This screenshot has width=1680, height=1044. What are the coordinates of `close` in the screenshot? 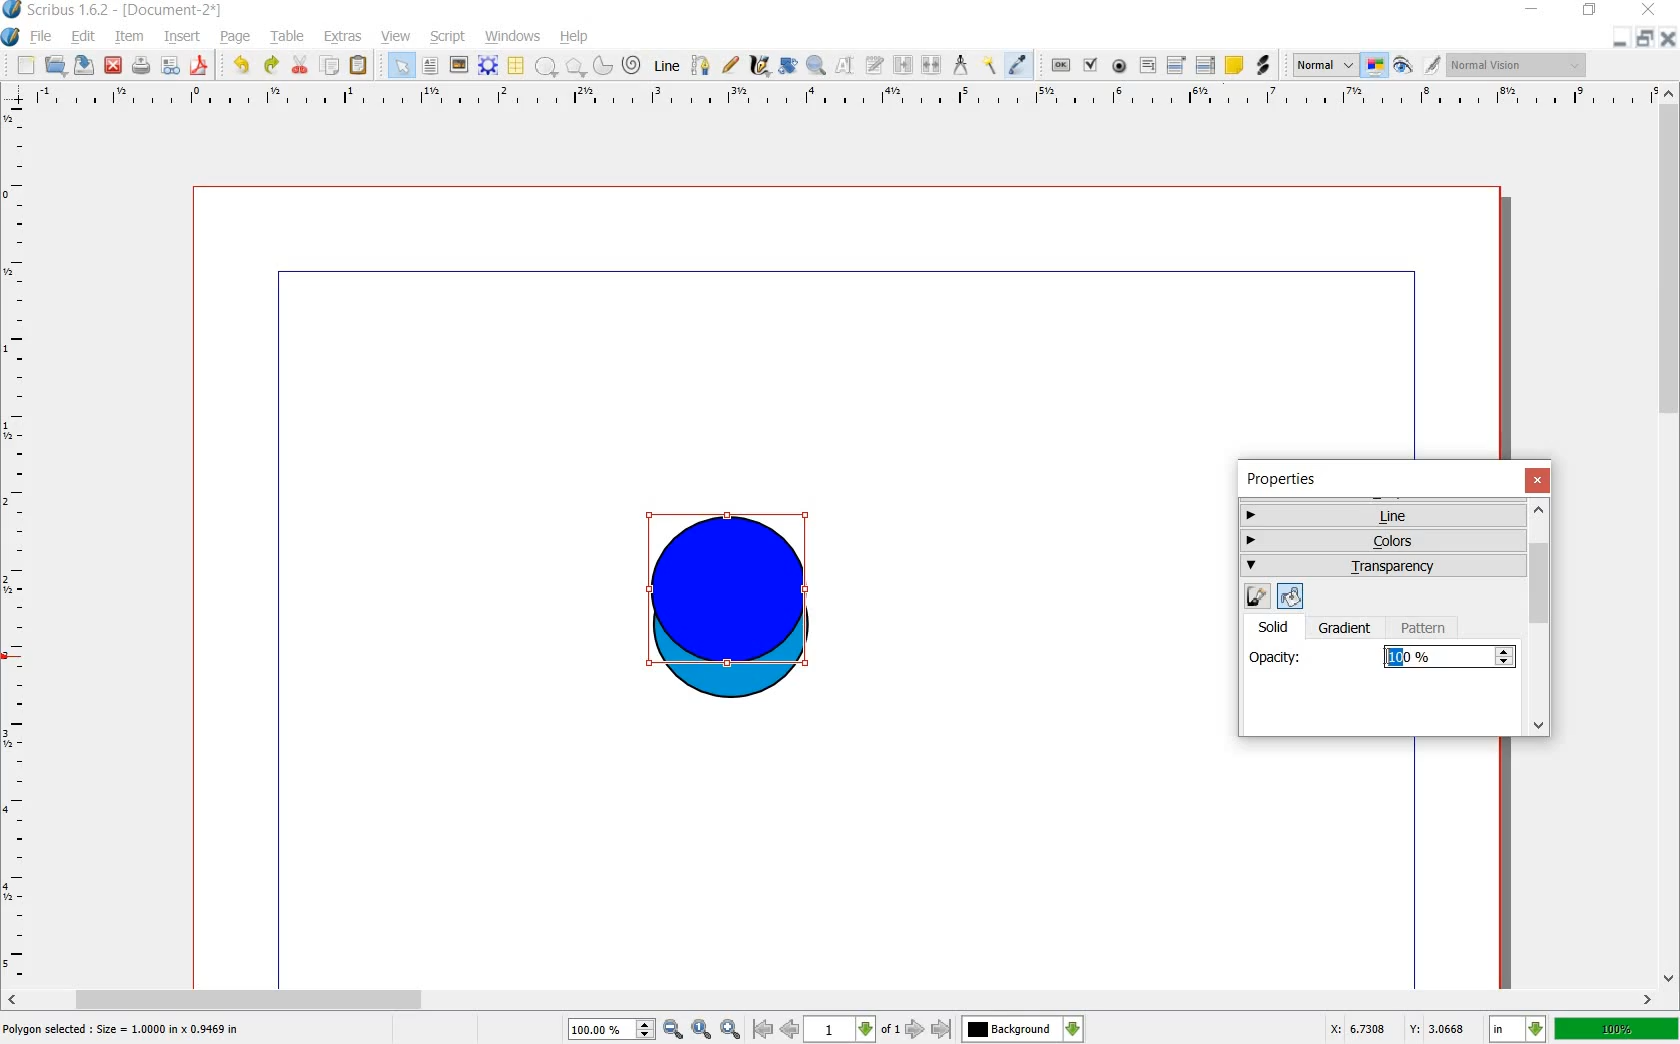 It's located at (1668, 39).